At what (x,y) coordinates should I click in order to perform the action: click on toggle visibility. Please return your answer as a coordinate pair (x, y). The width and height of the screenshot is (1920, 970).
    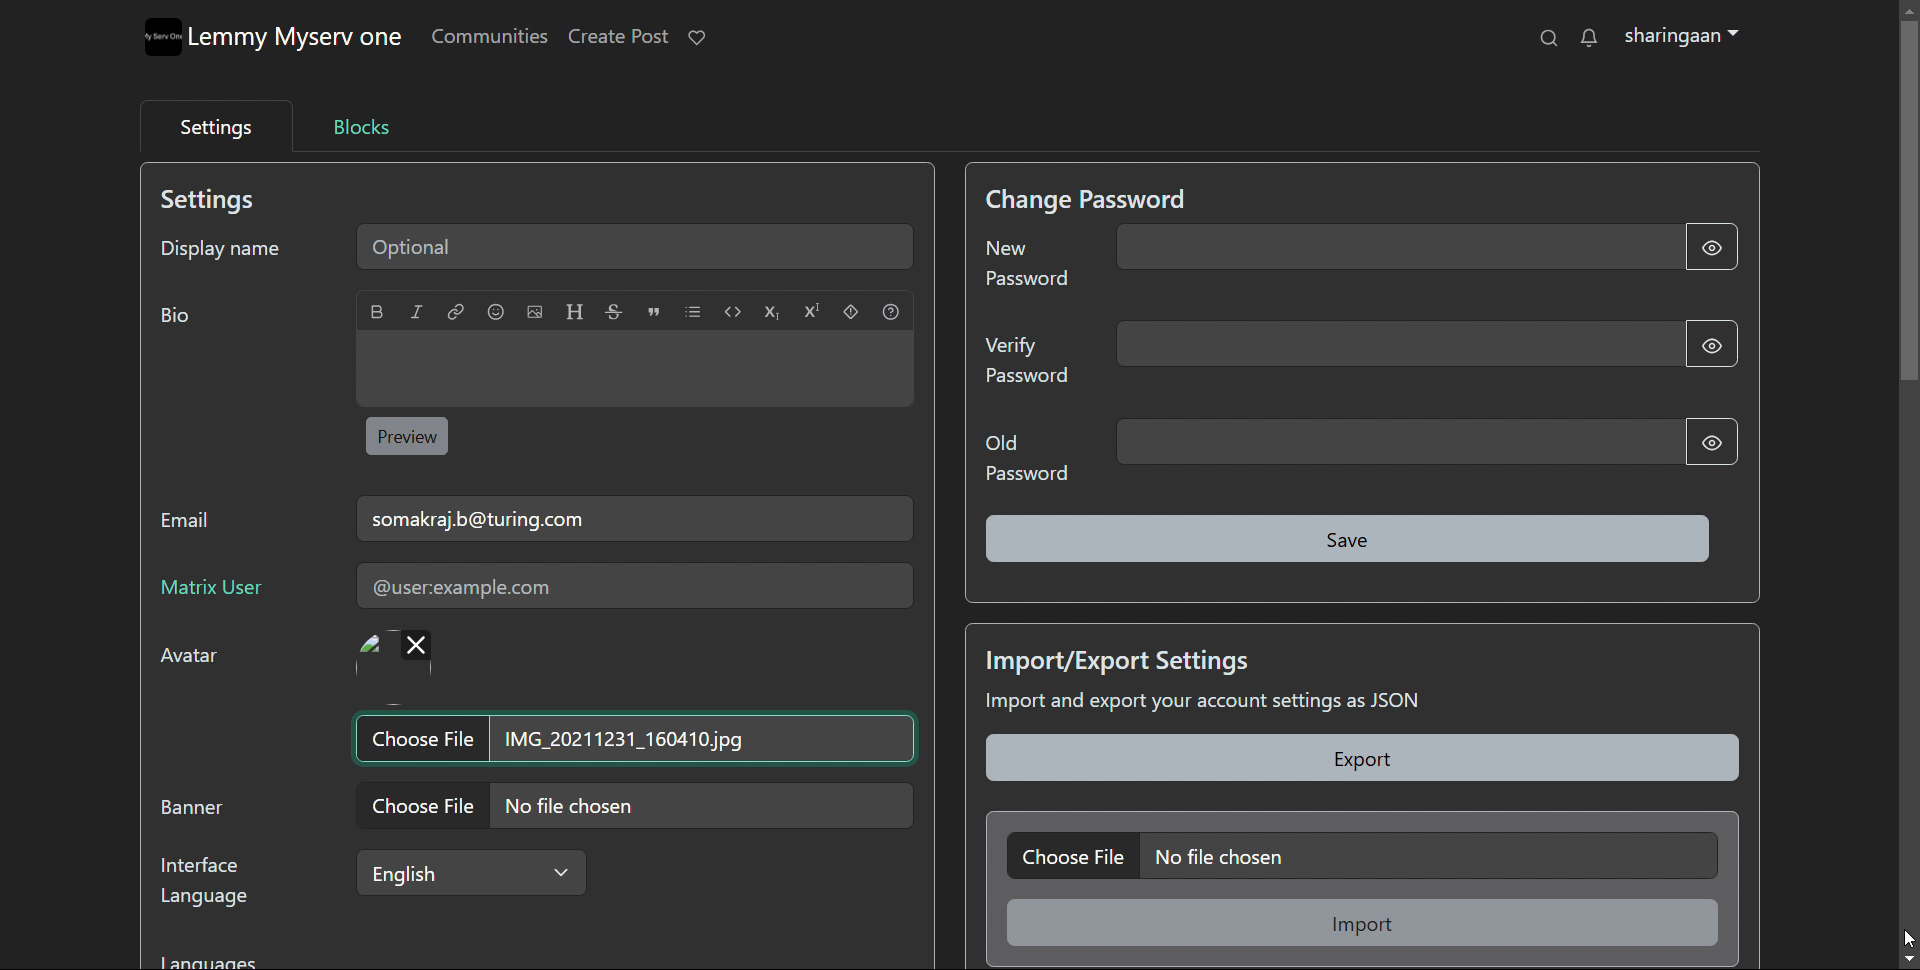
    Looking at the image, I should click on (1709, 341).